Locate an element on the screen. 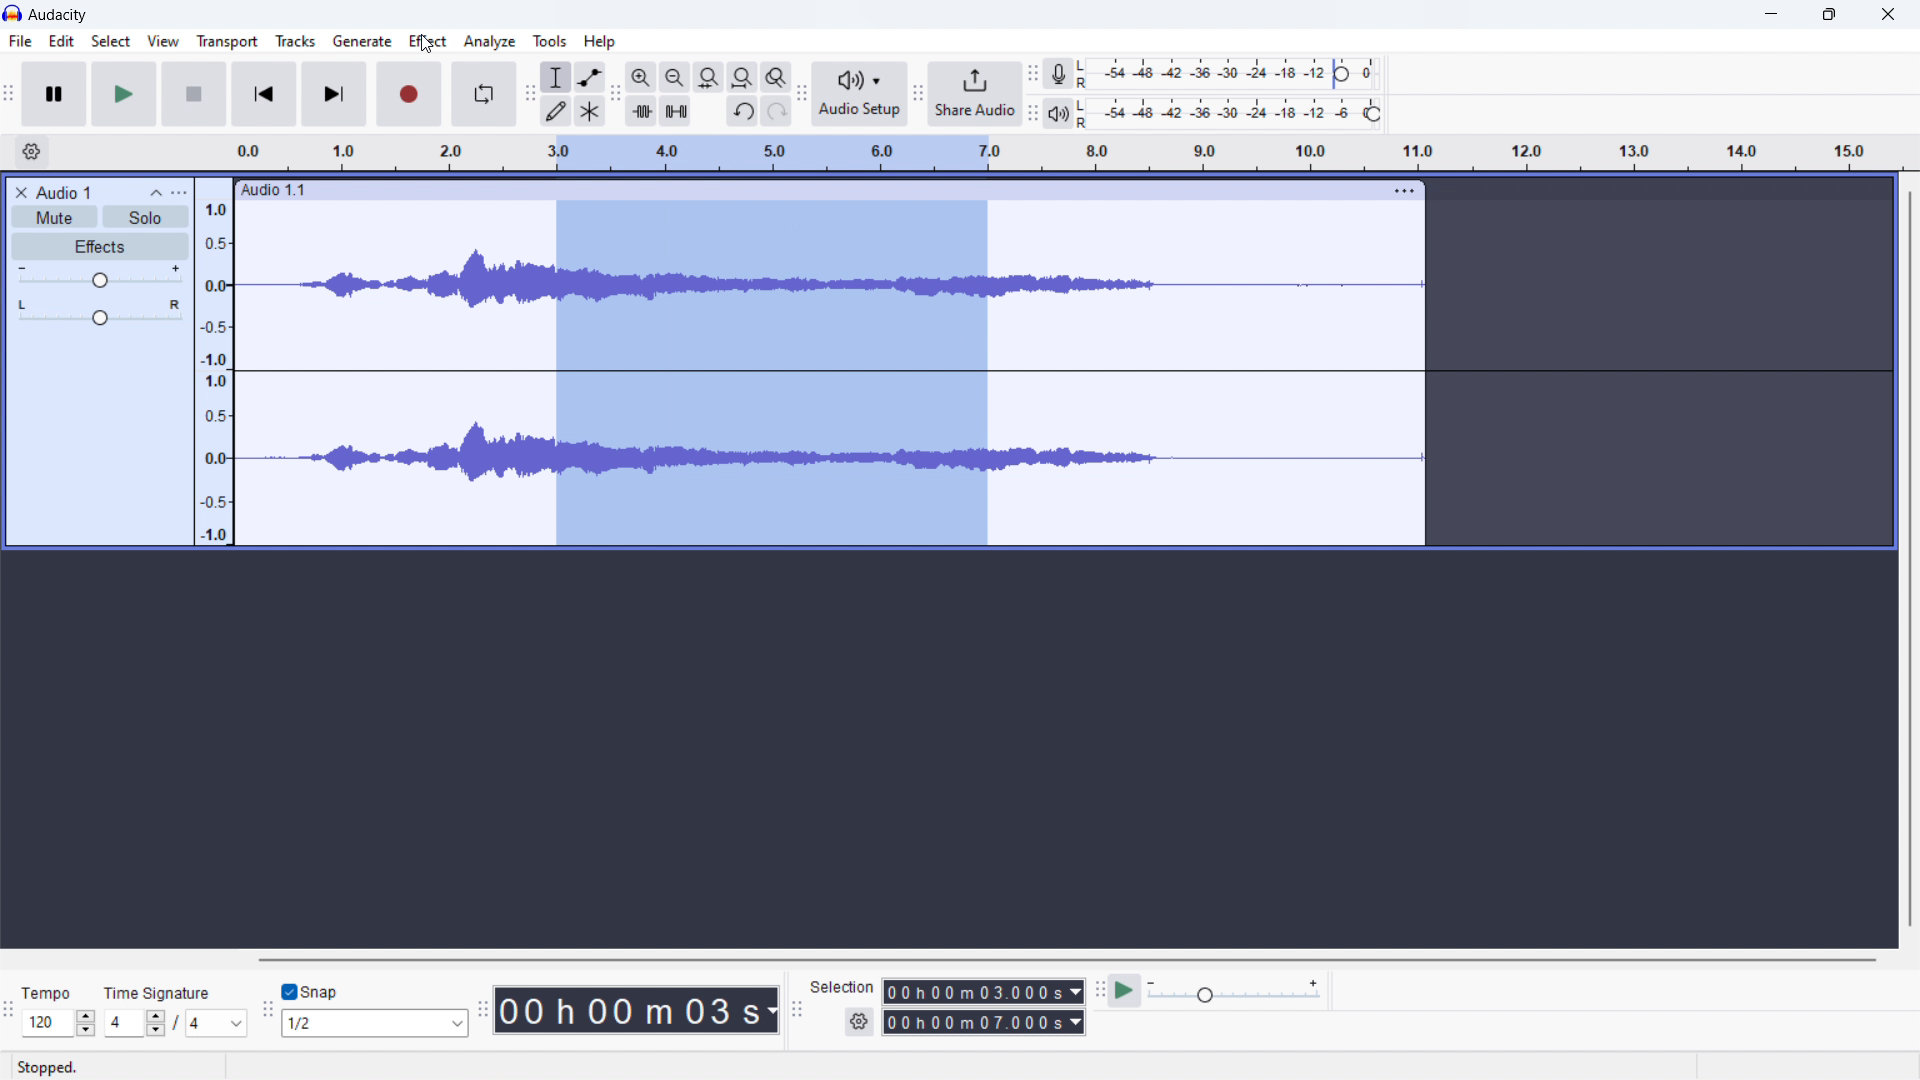 Image resolution: width=1920 pixels, height=1080 pixels. Audio 1 is located at coordinates (65, 191).